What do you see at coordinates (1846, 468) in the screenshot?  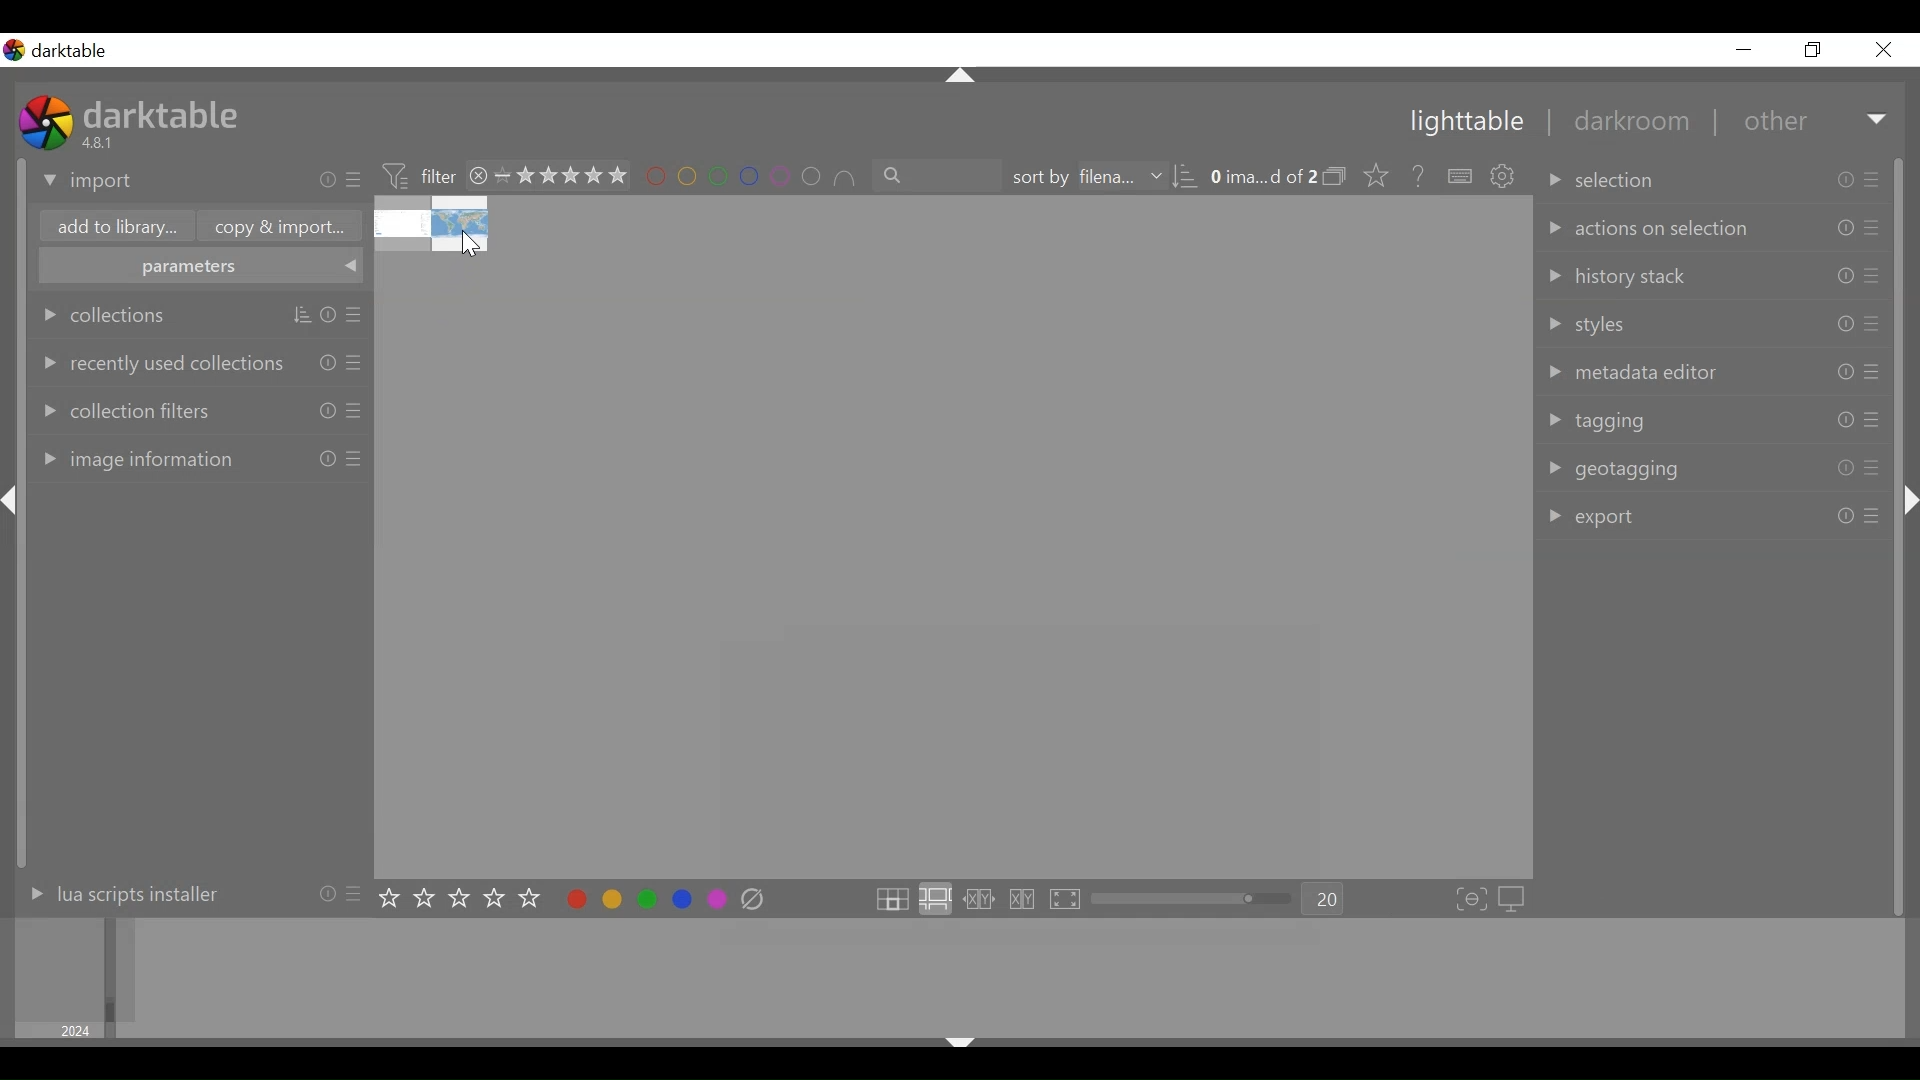 I see `` at bounding box center [1846, 468].